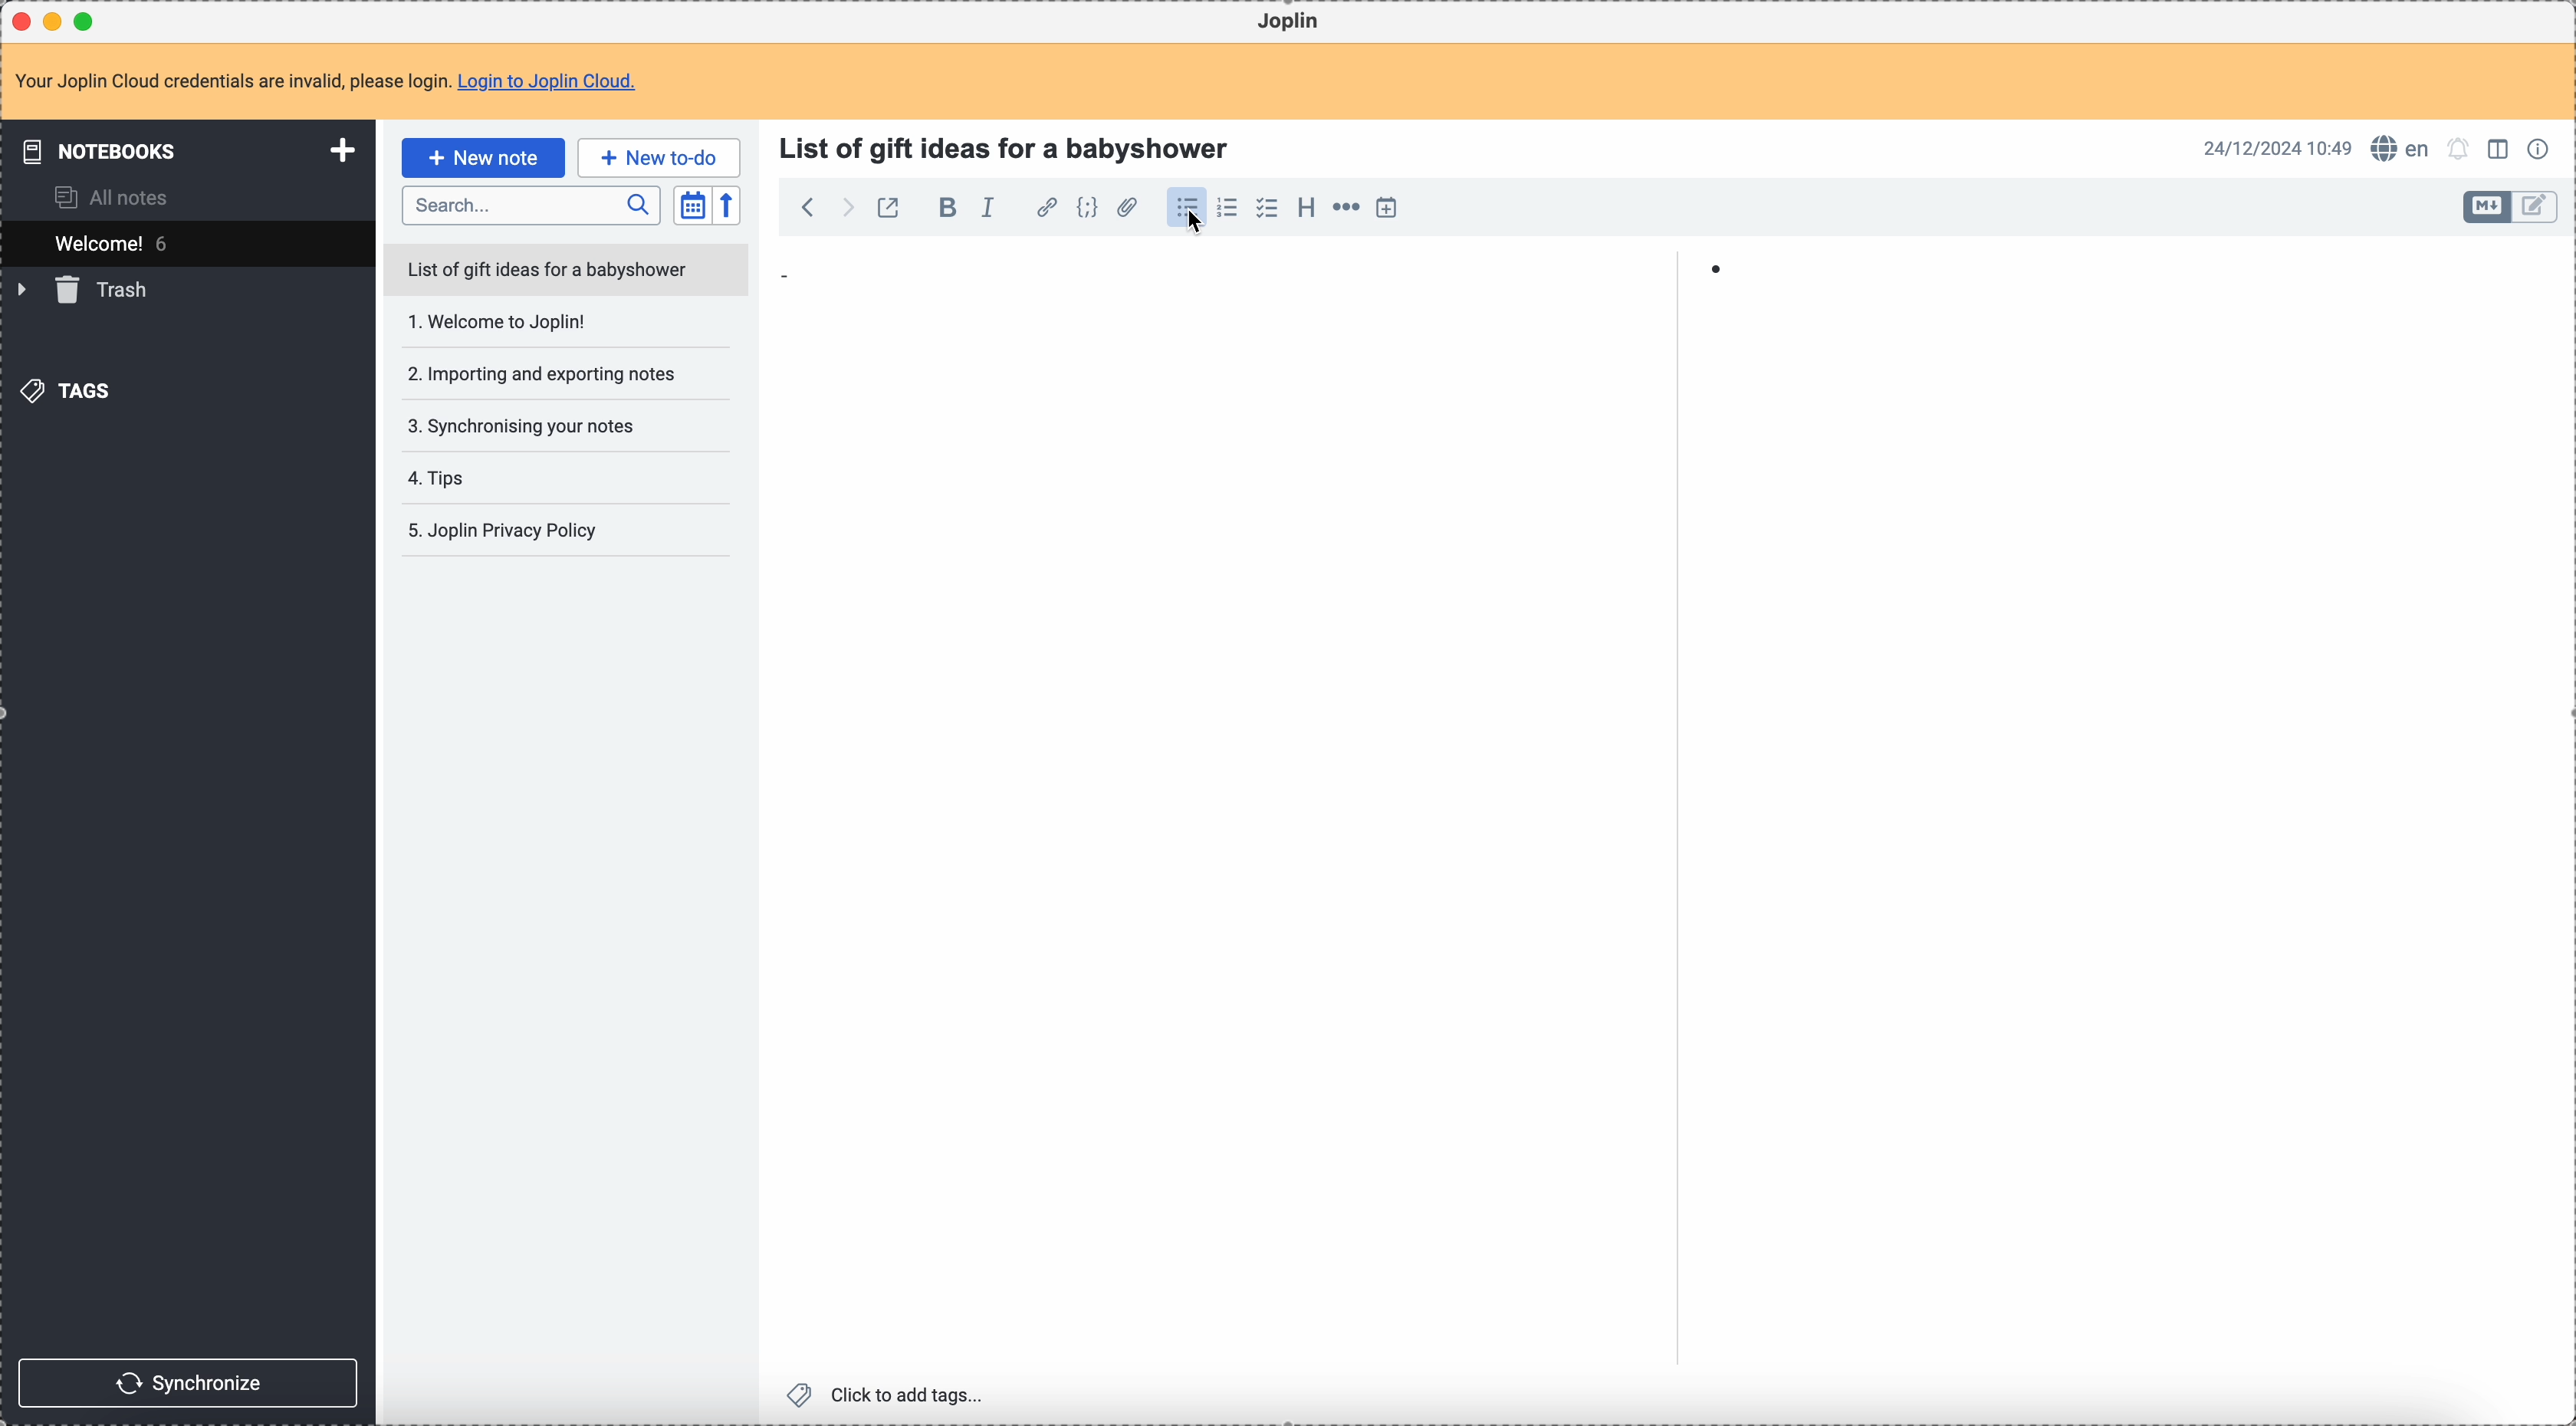  What do you see at coordinates (2536, 207) in the screenshot?
I see `toggle edit layout` at bounding box center [2536, 207].